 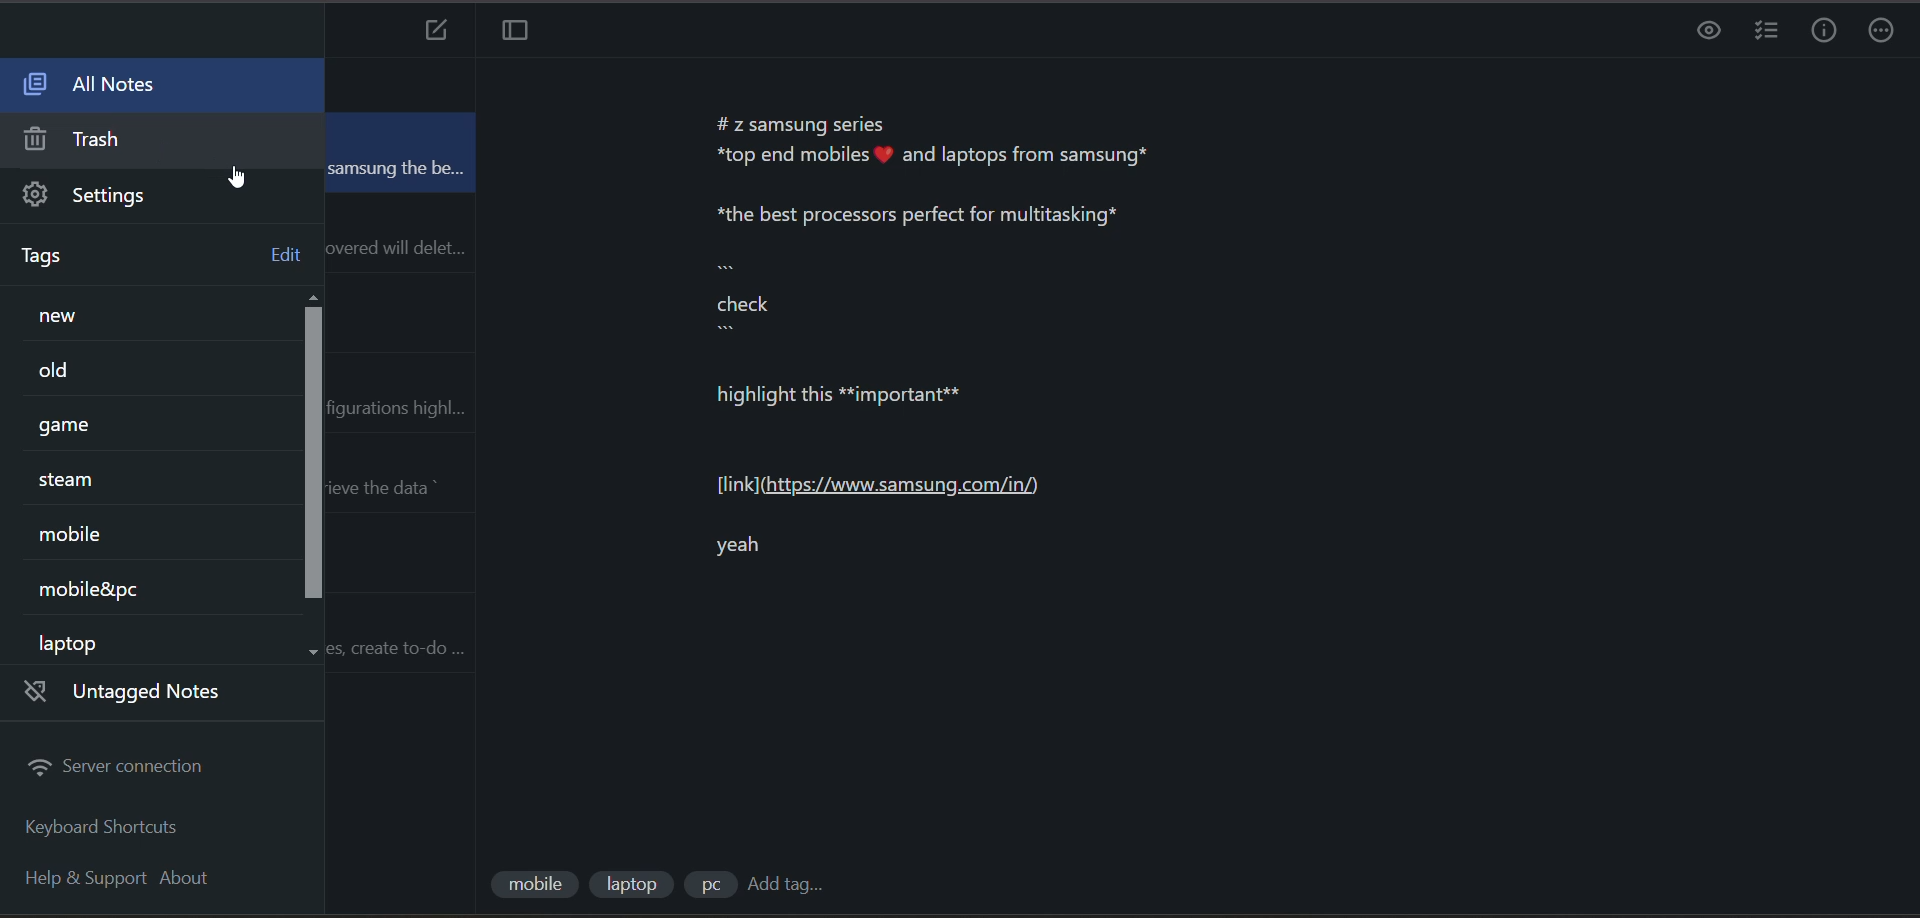 What do you see at coordinates (434, 33) in the screenshot?
I see `add new note` at bounding box center [434, 33].